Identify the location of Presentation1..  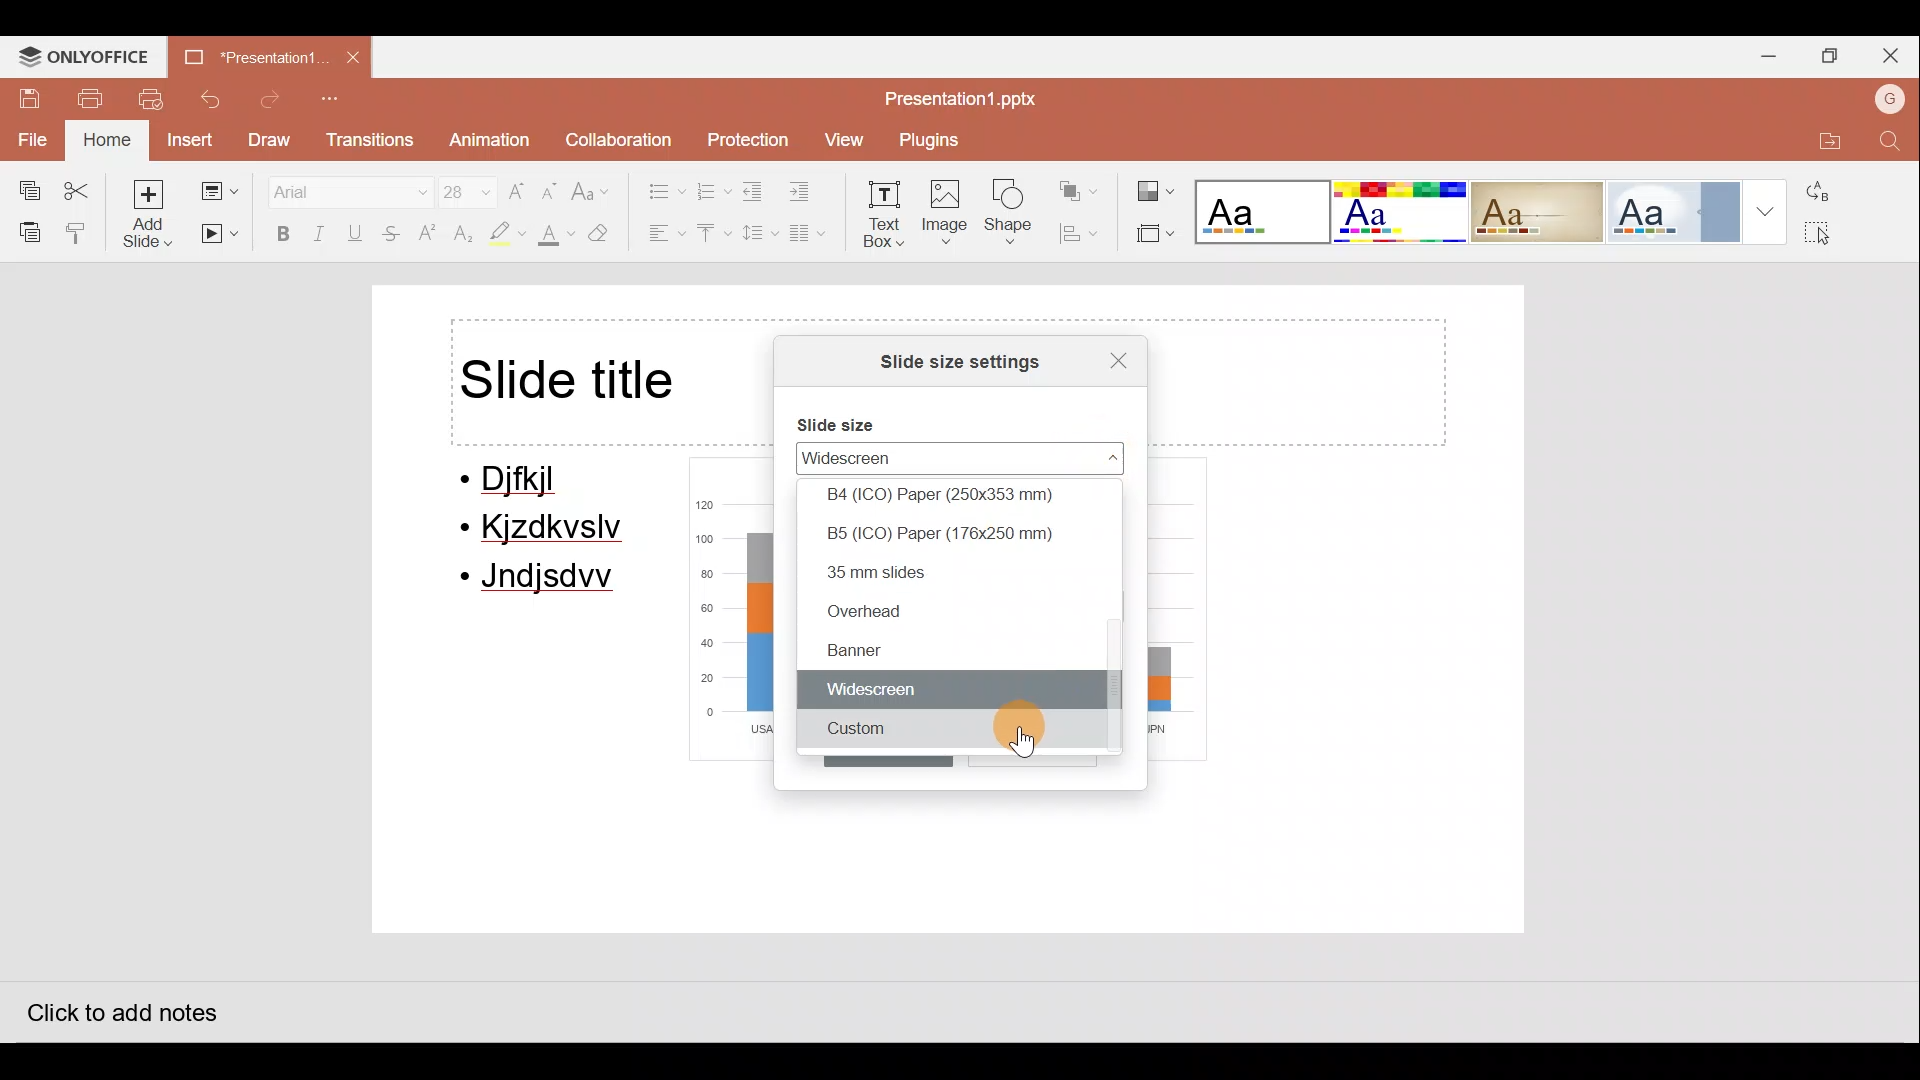
(249, 55).